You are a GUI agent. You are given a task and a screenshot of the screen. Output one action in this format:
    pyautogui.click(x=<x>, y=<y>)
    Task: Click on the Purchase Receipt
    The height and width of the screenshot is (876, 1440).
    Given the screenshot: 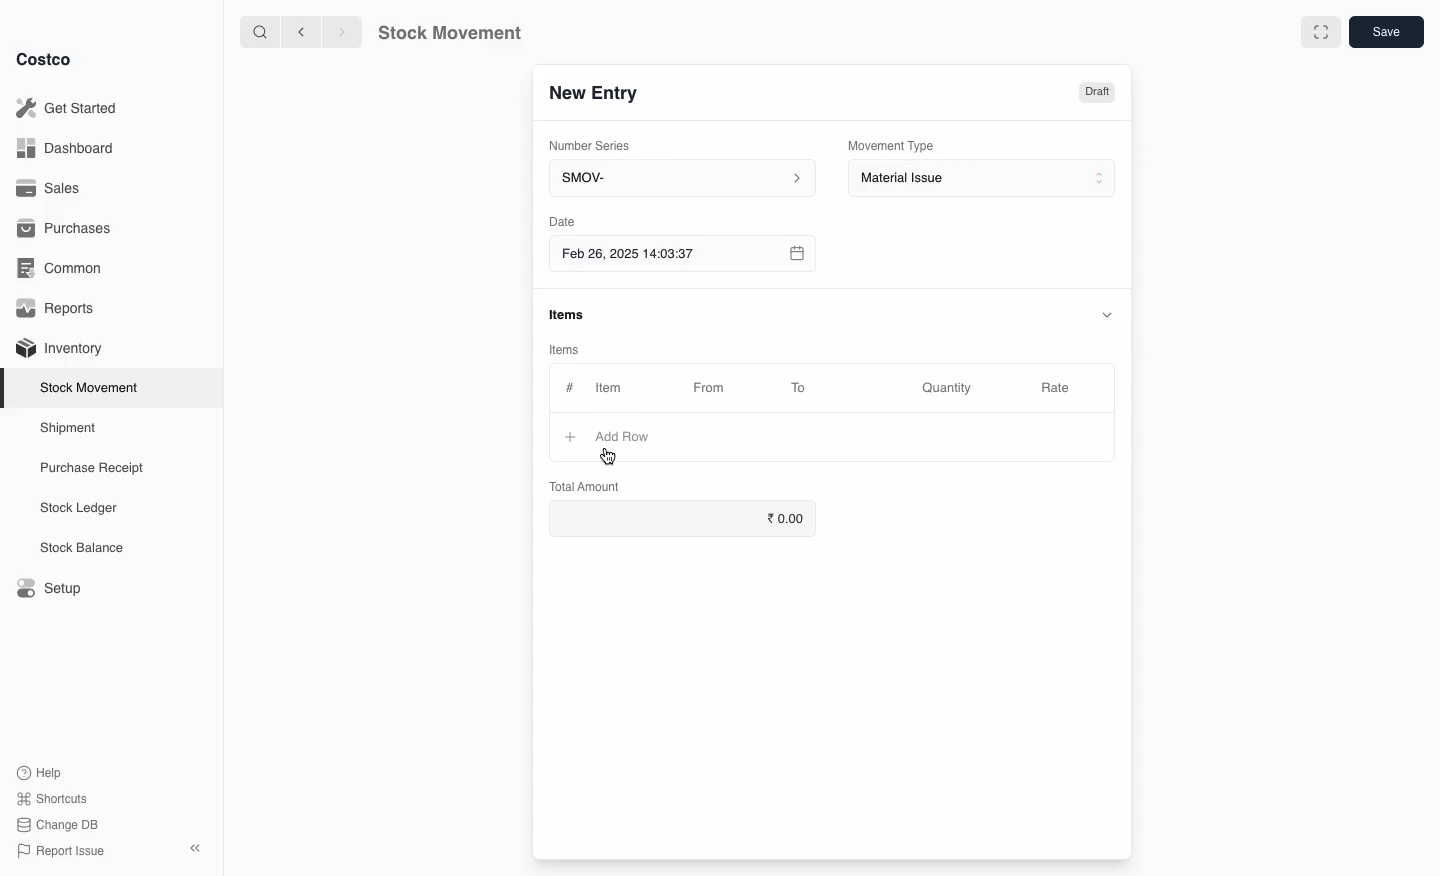 What is the action you would take?
    pyautogui.click(x=97, y=467)
    